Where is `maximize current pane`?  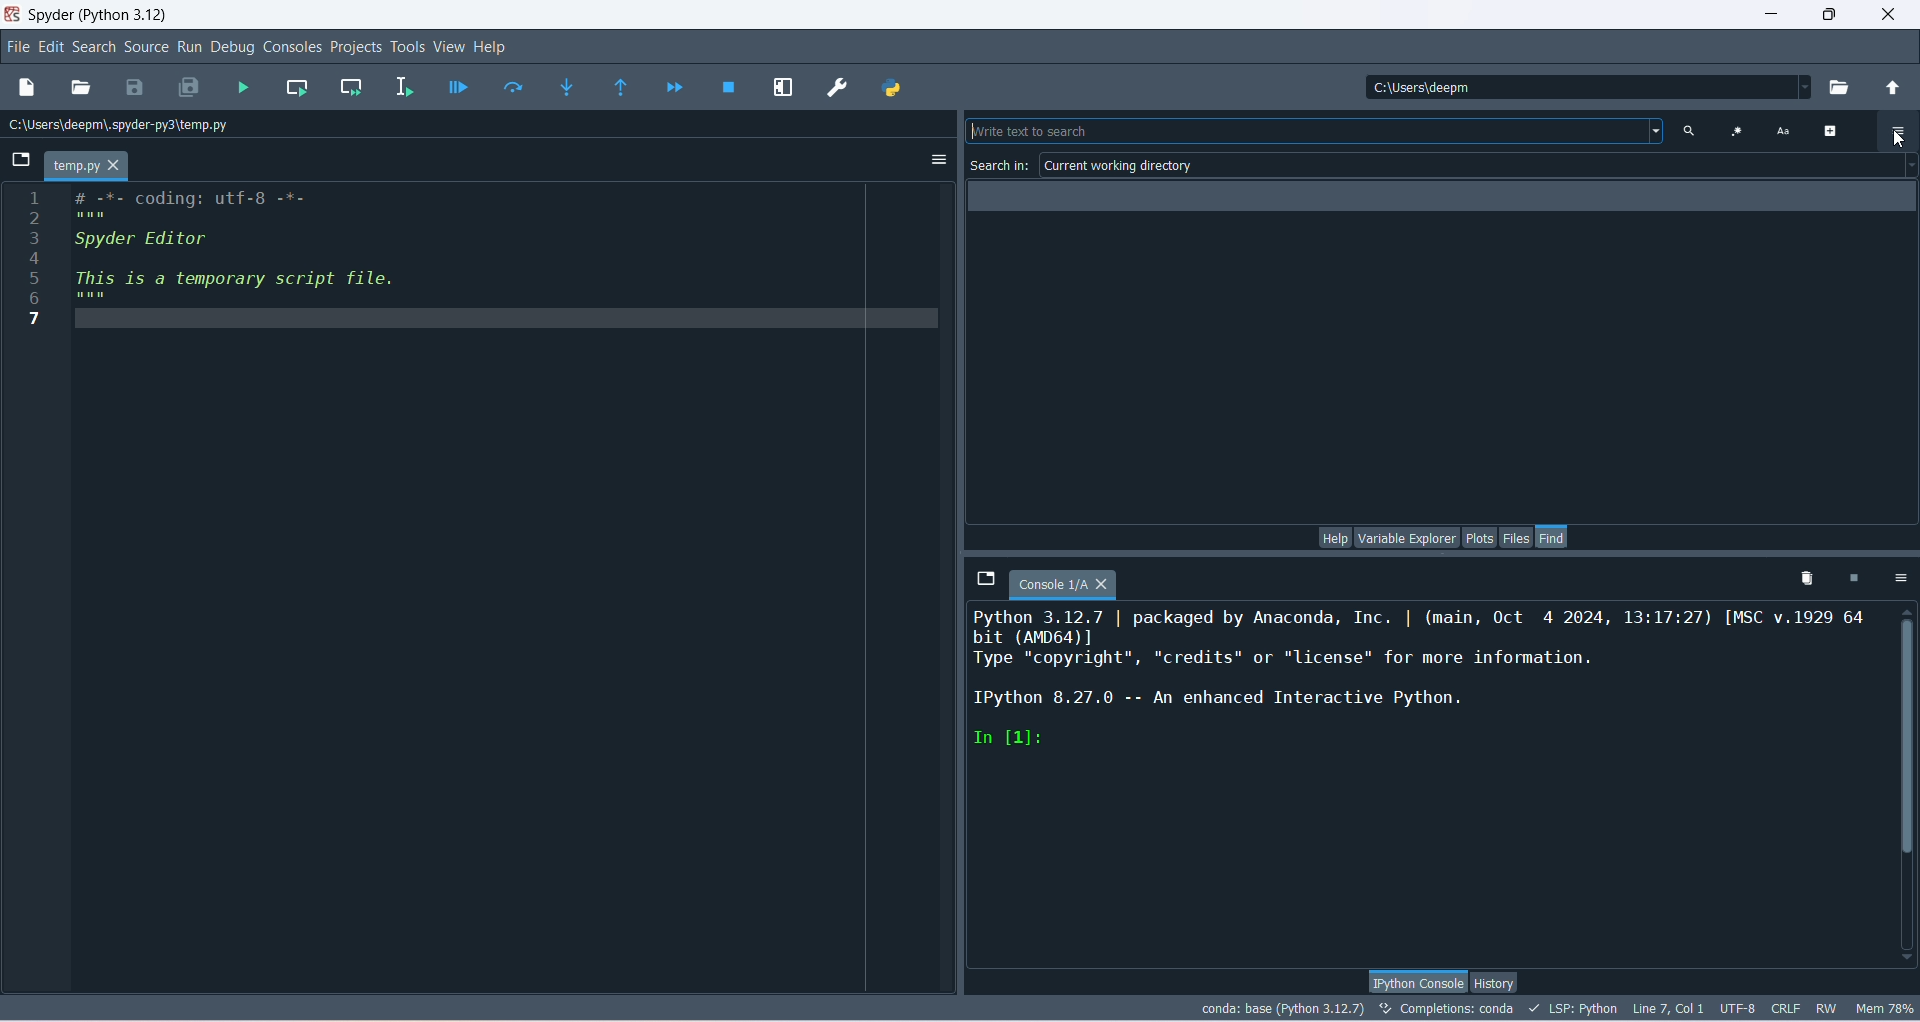
maximize current pane is located at coordinates (785, 88).